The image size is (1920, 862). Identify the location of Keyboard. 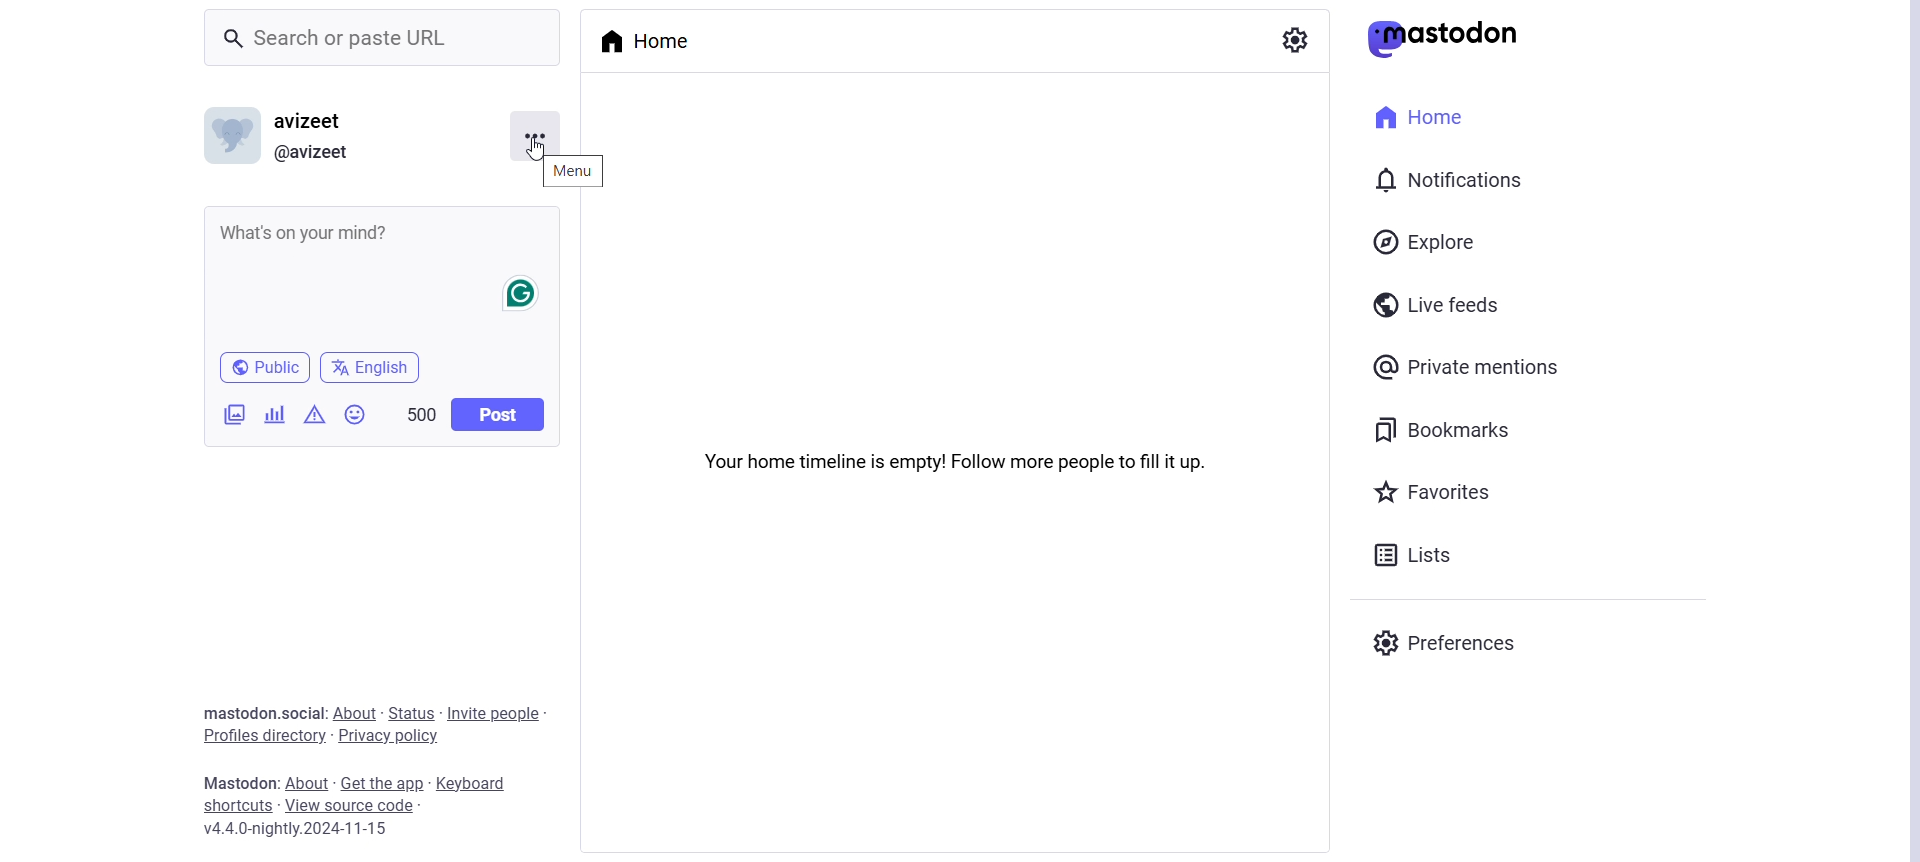
(477, 783).